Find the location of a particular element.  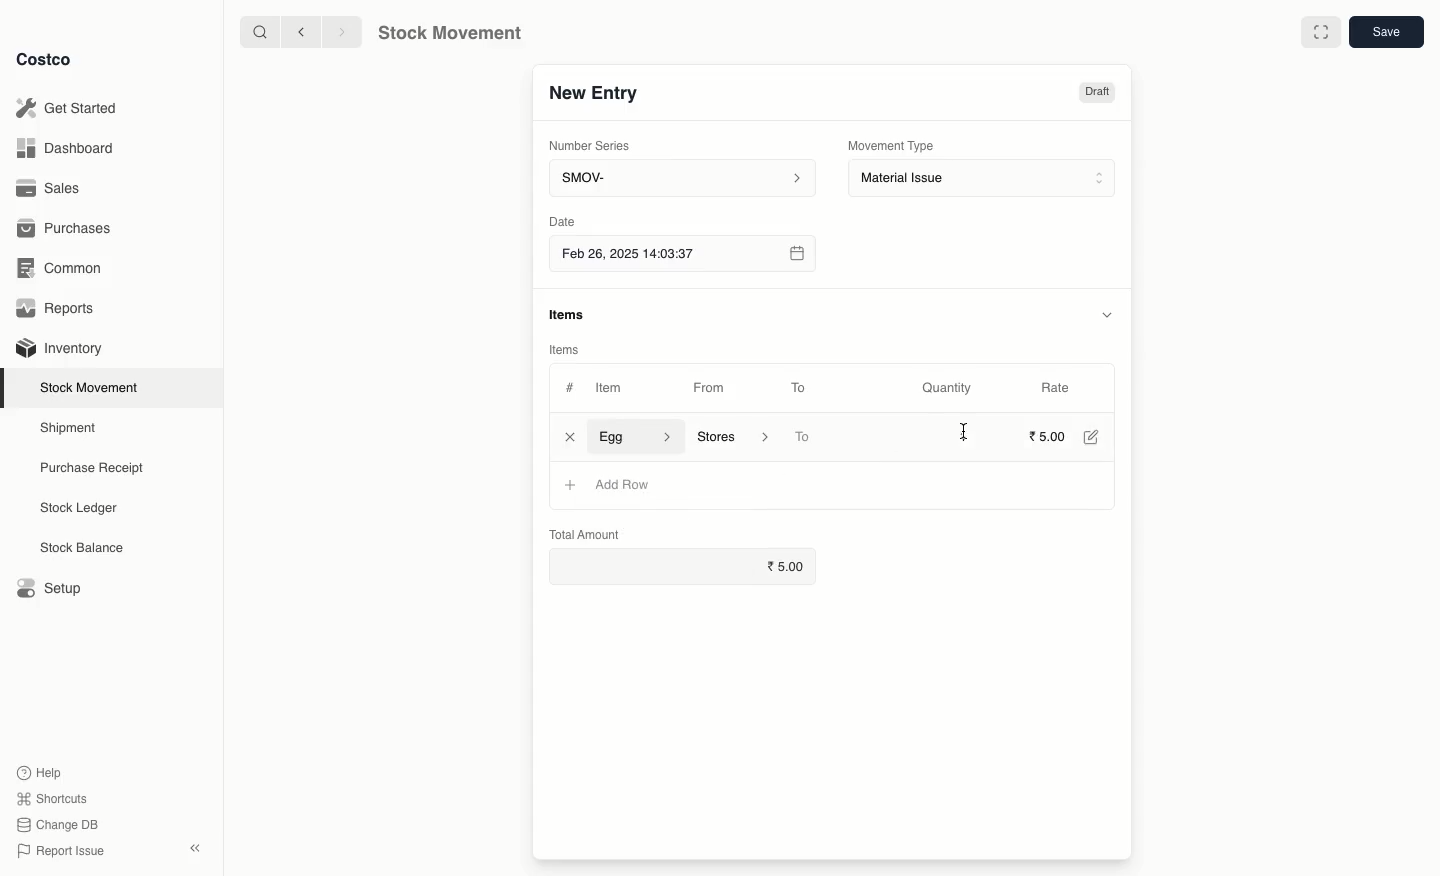

forward is located at coordinates (337, 31).